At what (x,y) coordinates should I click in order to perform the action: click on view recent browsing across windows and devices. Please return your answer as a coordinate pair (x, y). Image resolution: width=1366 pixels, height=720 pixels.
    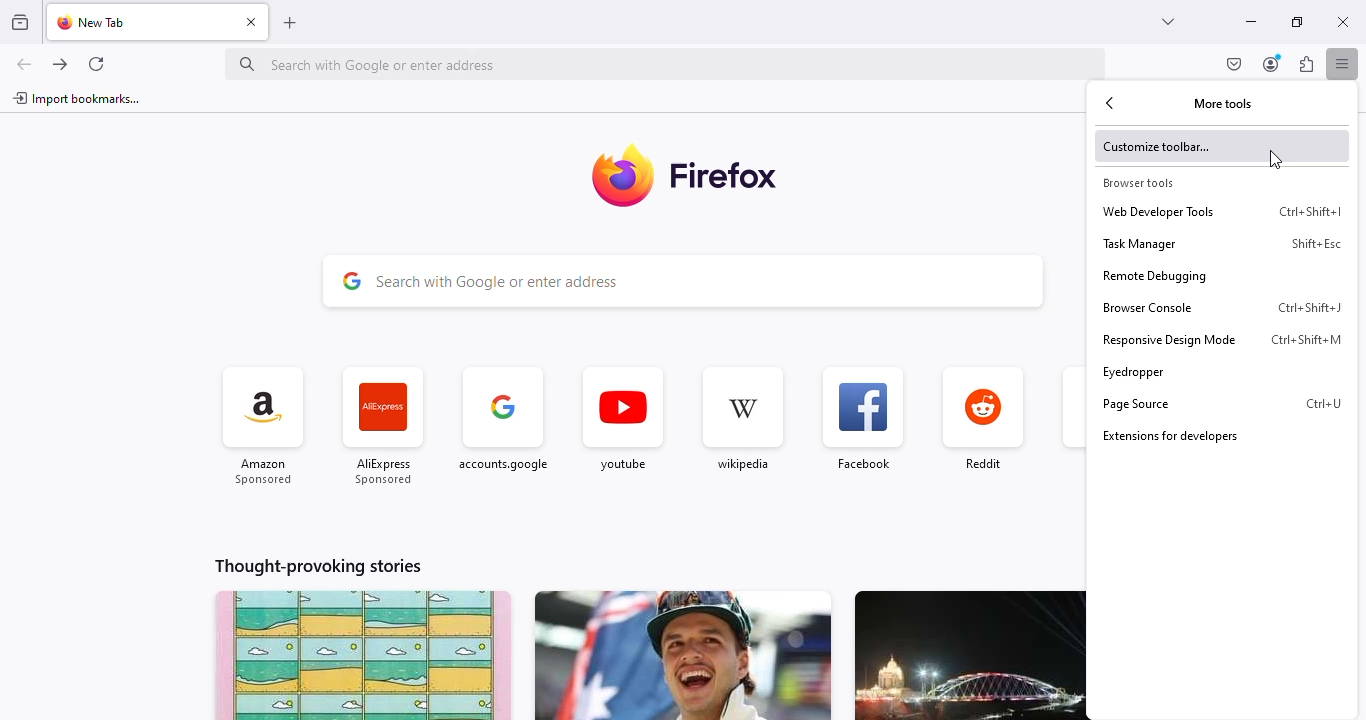
    Looking at the image, I should click on (20, 21).